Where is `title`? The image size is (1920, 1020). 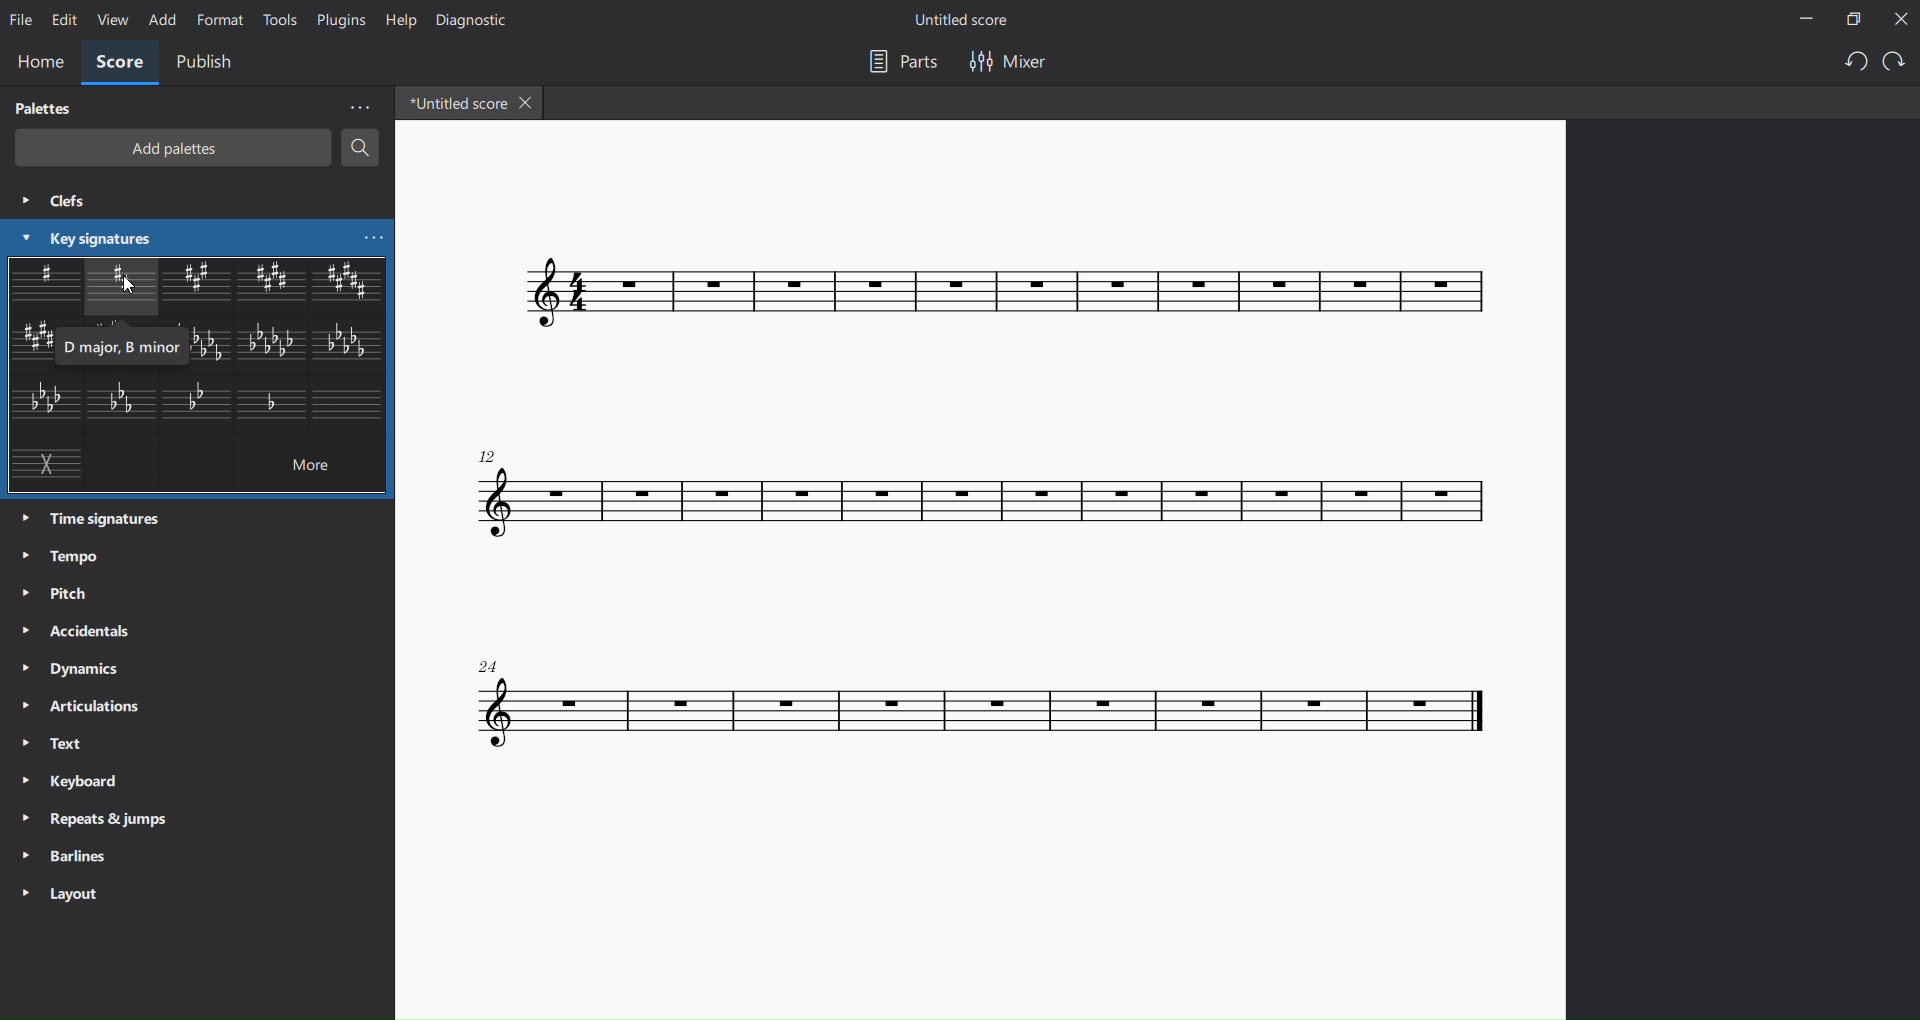 title is located at coordinates (961, 21).